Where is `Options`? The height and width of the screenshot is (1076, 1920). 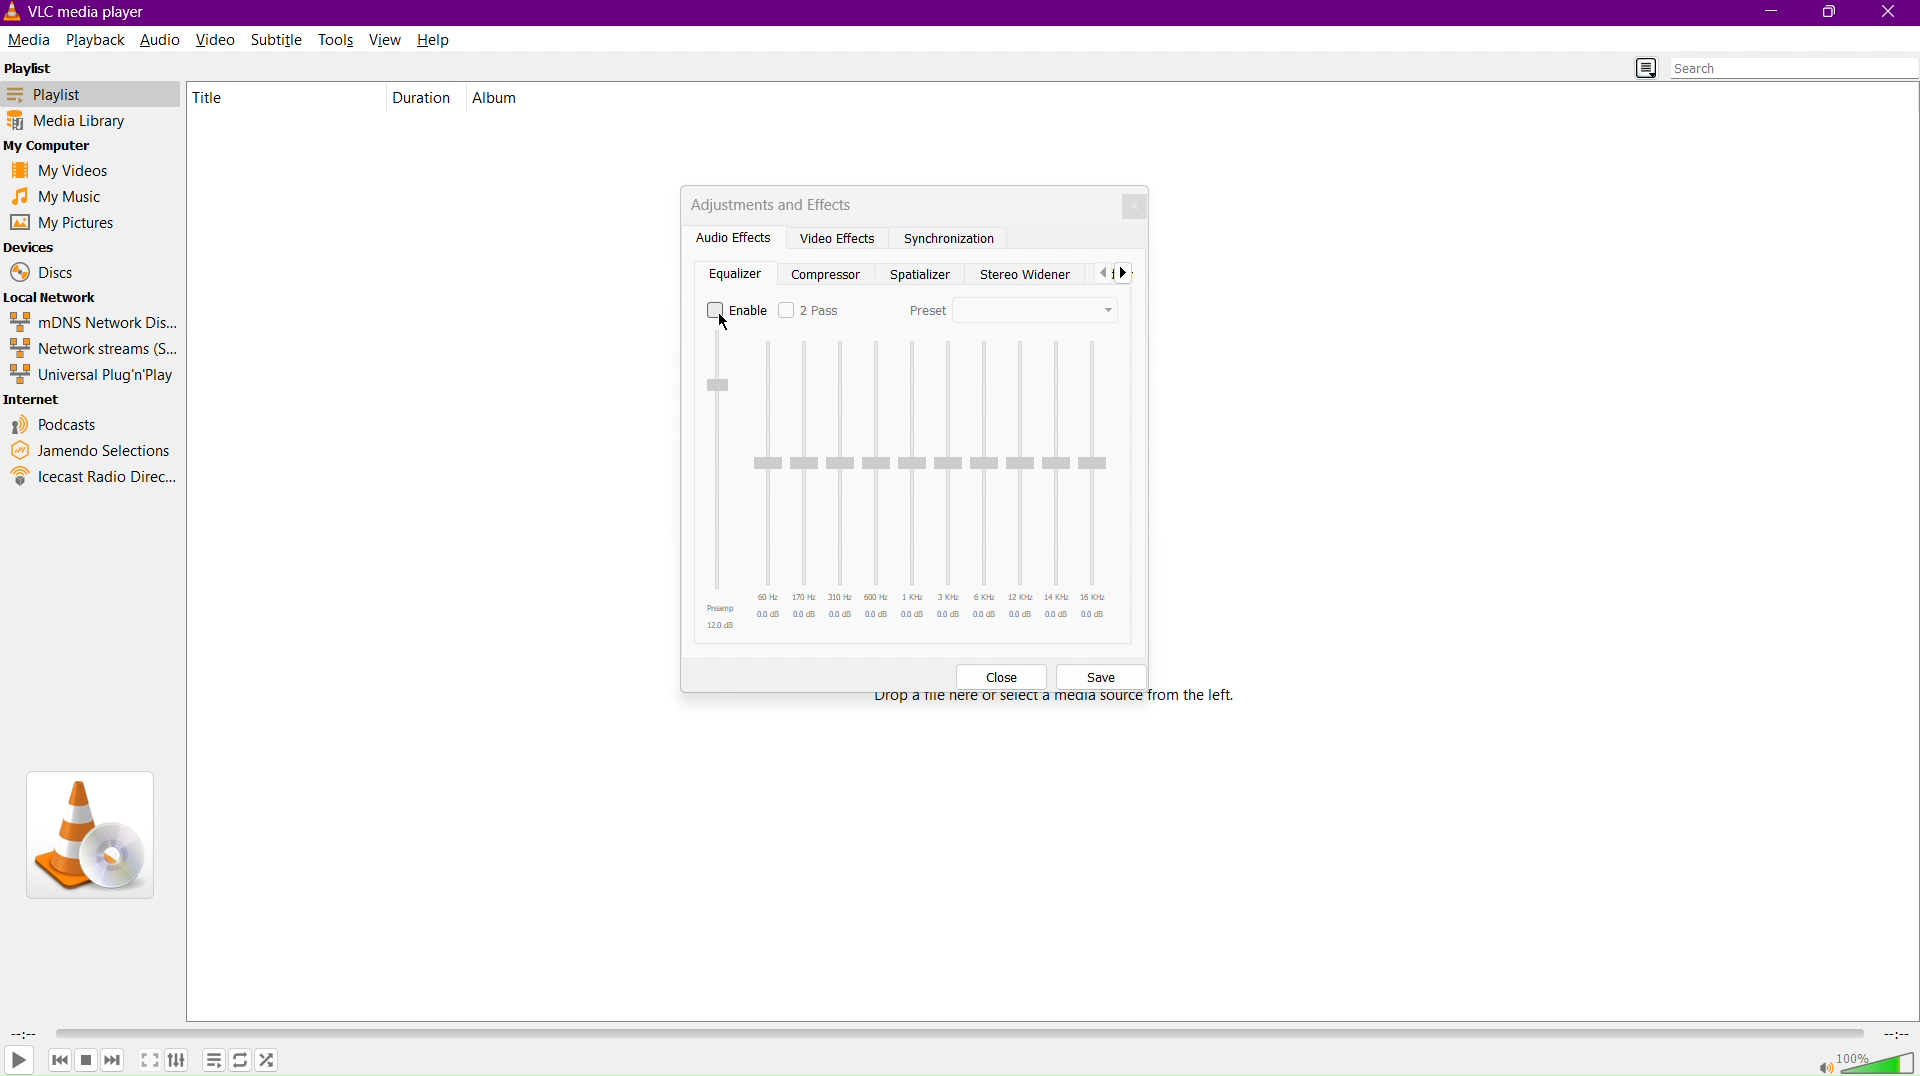 Options is located at coordinates (212, 1059).